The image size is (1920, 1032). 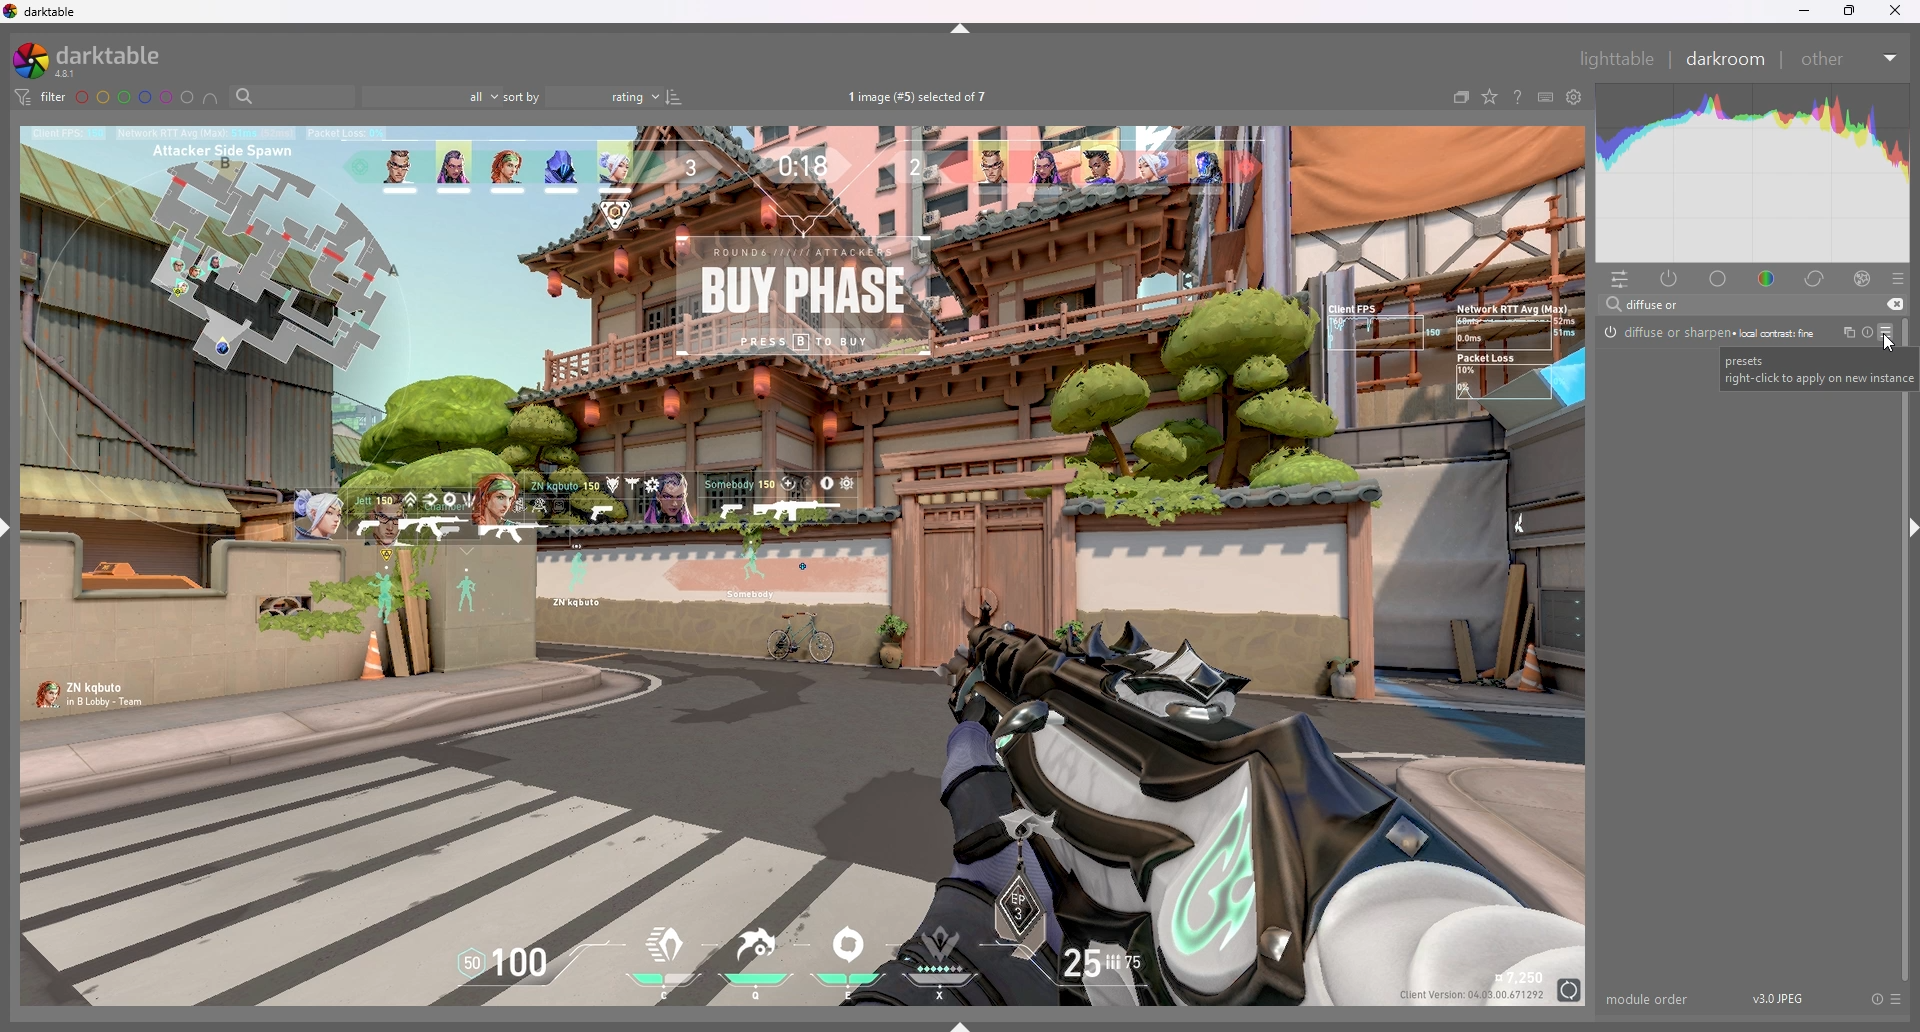 What do you see at coordinates (1546, 97) in the screenshot?
I see `keyboard shortcuts` at bounding box center [1546, 97].